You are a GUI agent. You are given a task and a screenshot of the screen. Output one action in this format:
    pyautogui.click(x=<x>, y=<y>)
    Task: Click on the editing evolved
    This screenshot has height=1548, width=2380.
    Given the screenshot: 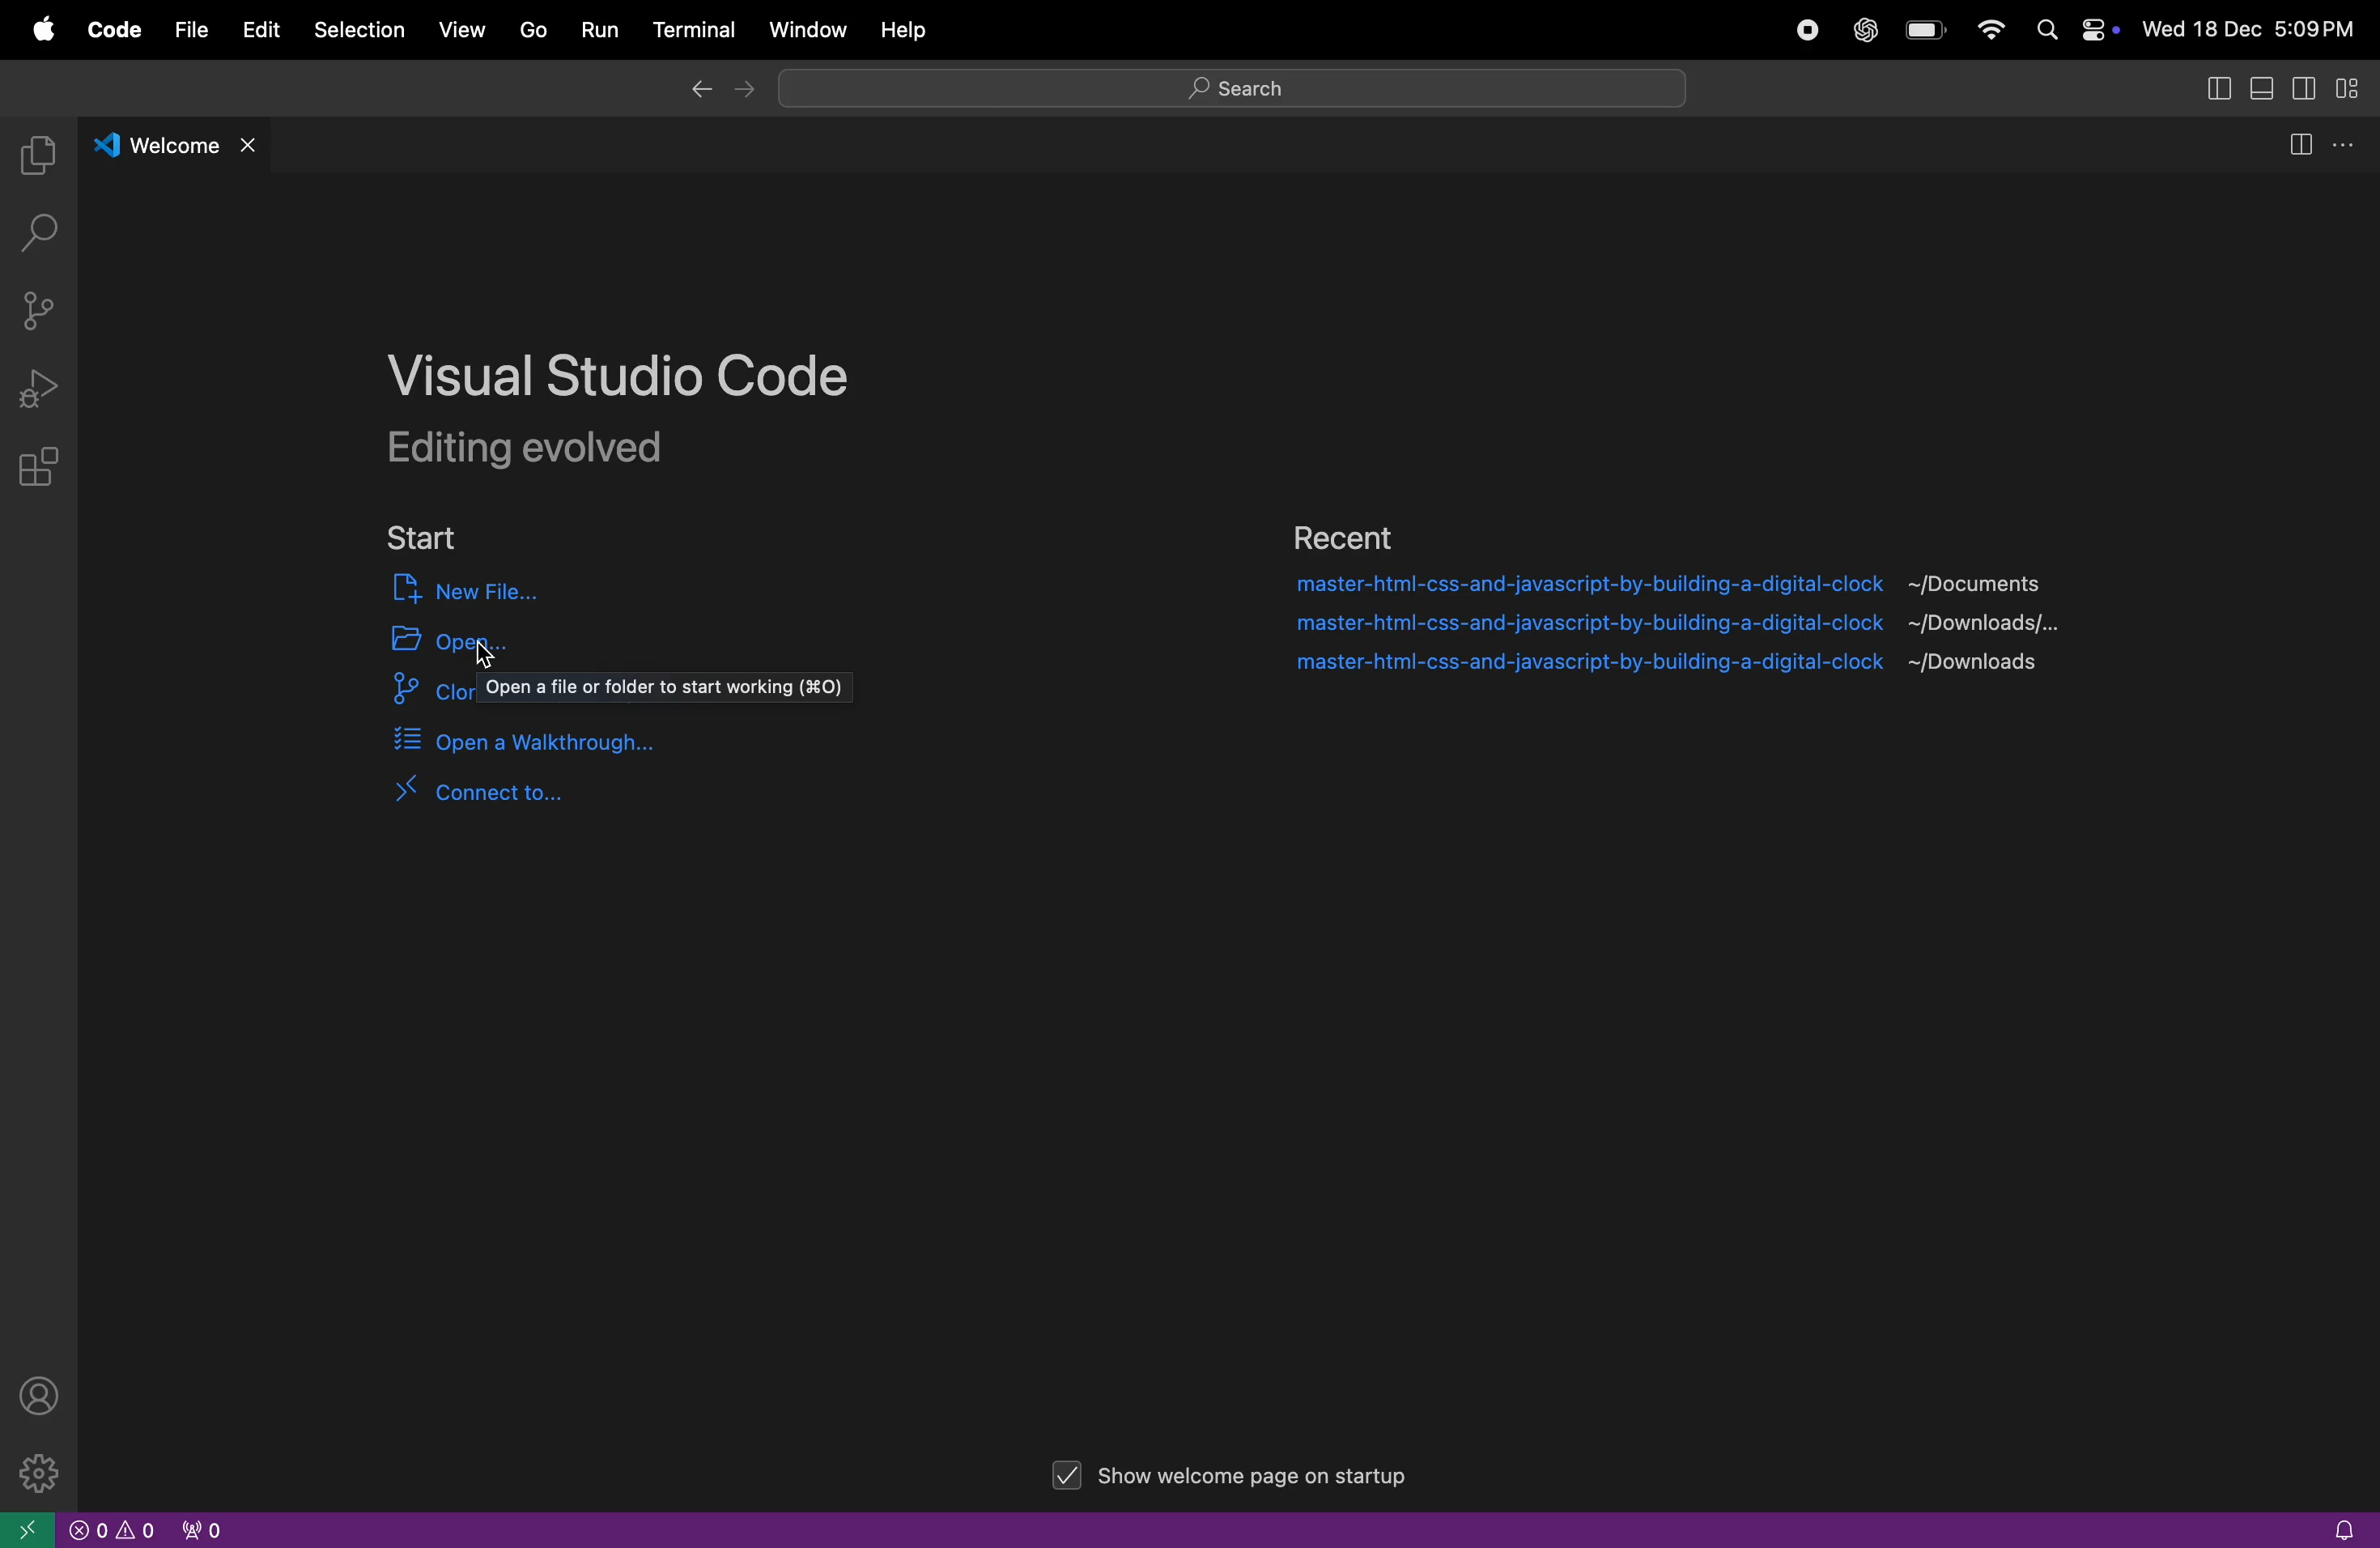 What is the action you would take?
    pyautogui.click(x=552, y=450)
    